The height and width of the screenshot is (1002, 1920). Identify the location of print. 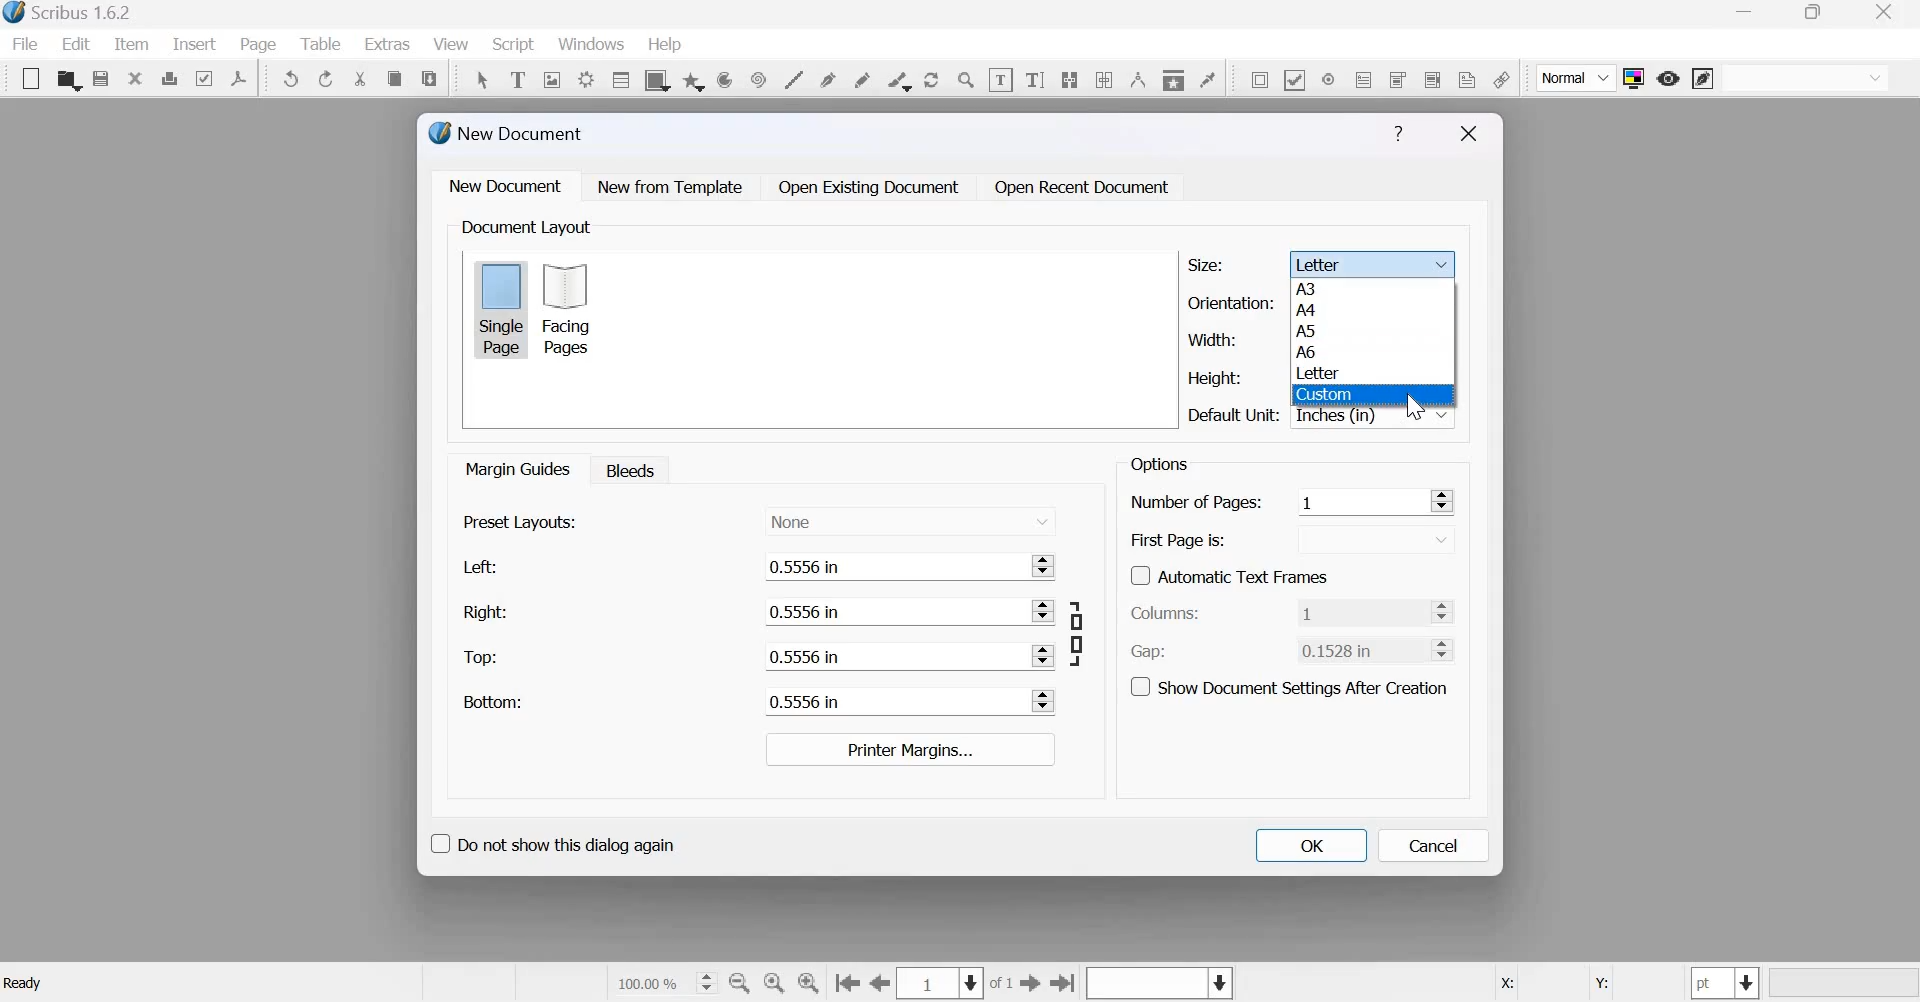
(169, 78).